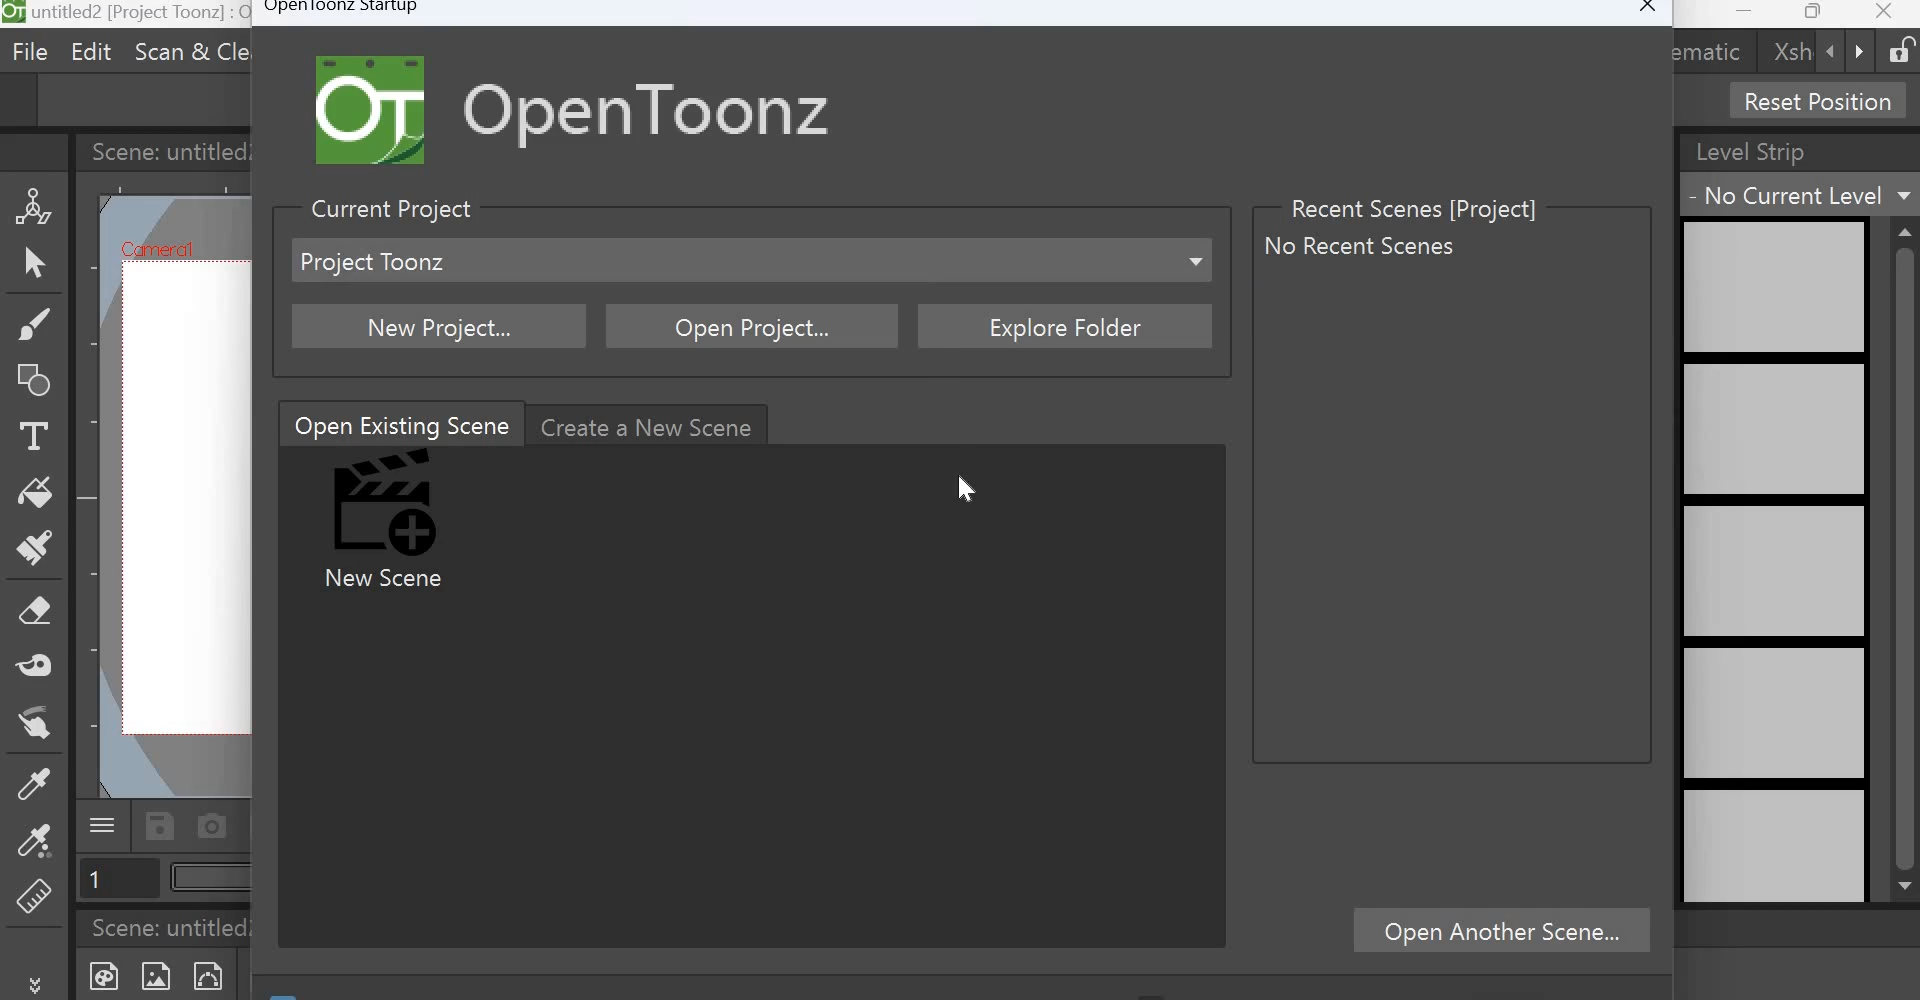 This screenshot has height=1000, width=1920. I want to click on Recent Scenes [Project], so click(1414, 200).